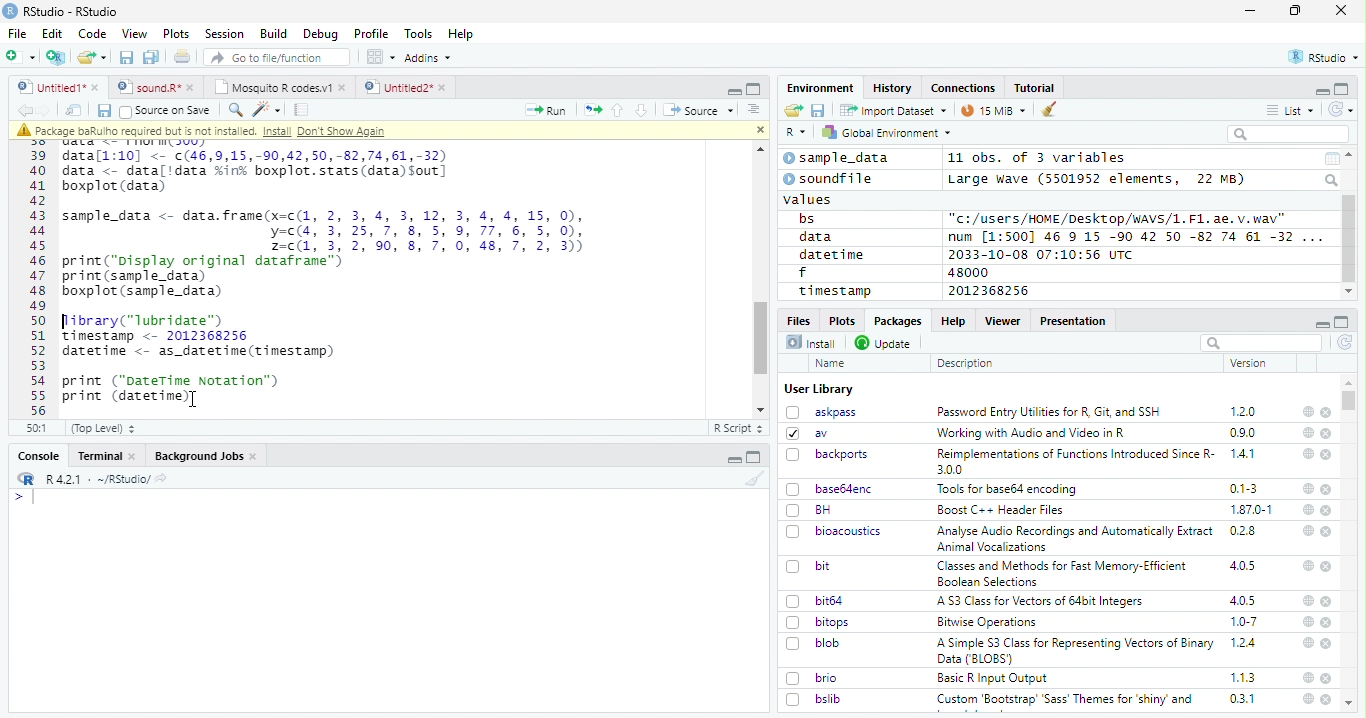  Describe the element at coordinates (223, 34) in the screenshot. I see `Session` at that location.